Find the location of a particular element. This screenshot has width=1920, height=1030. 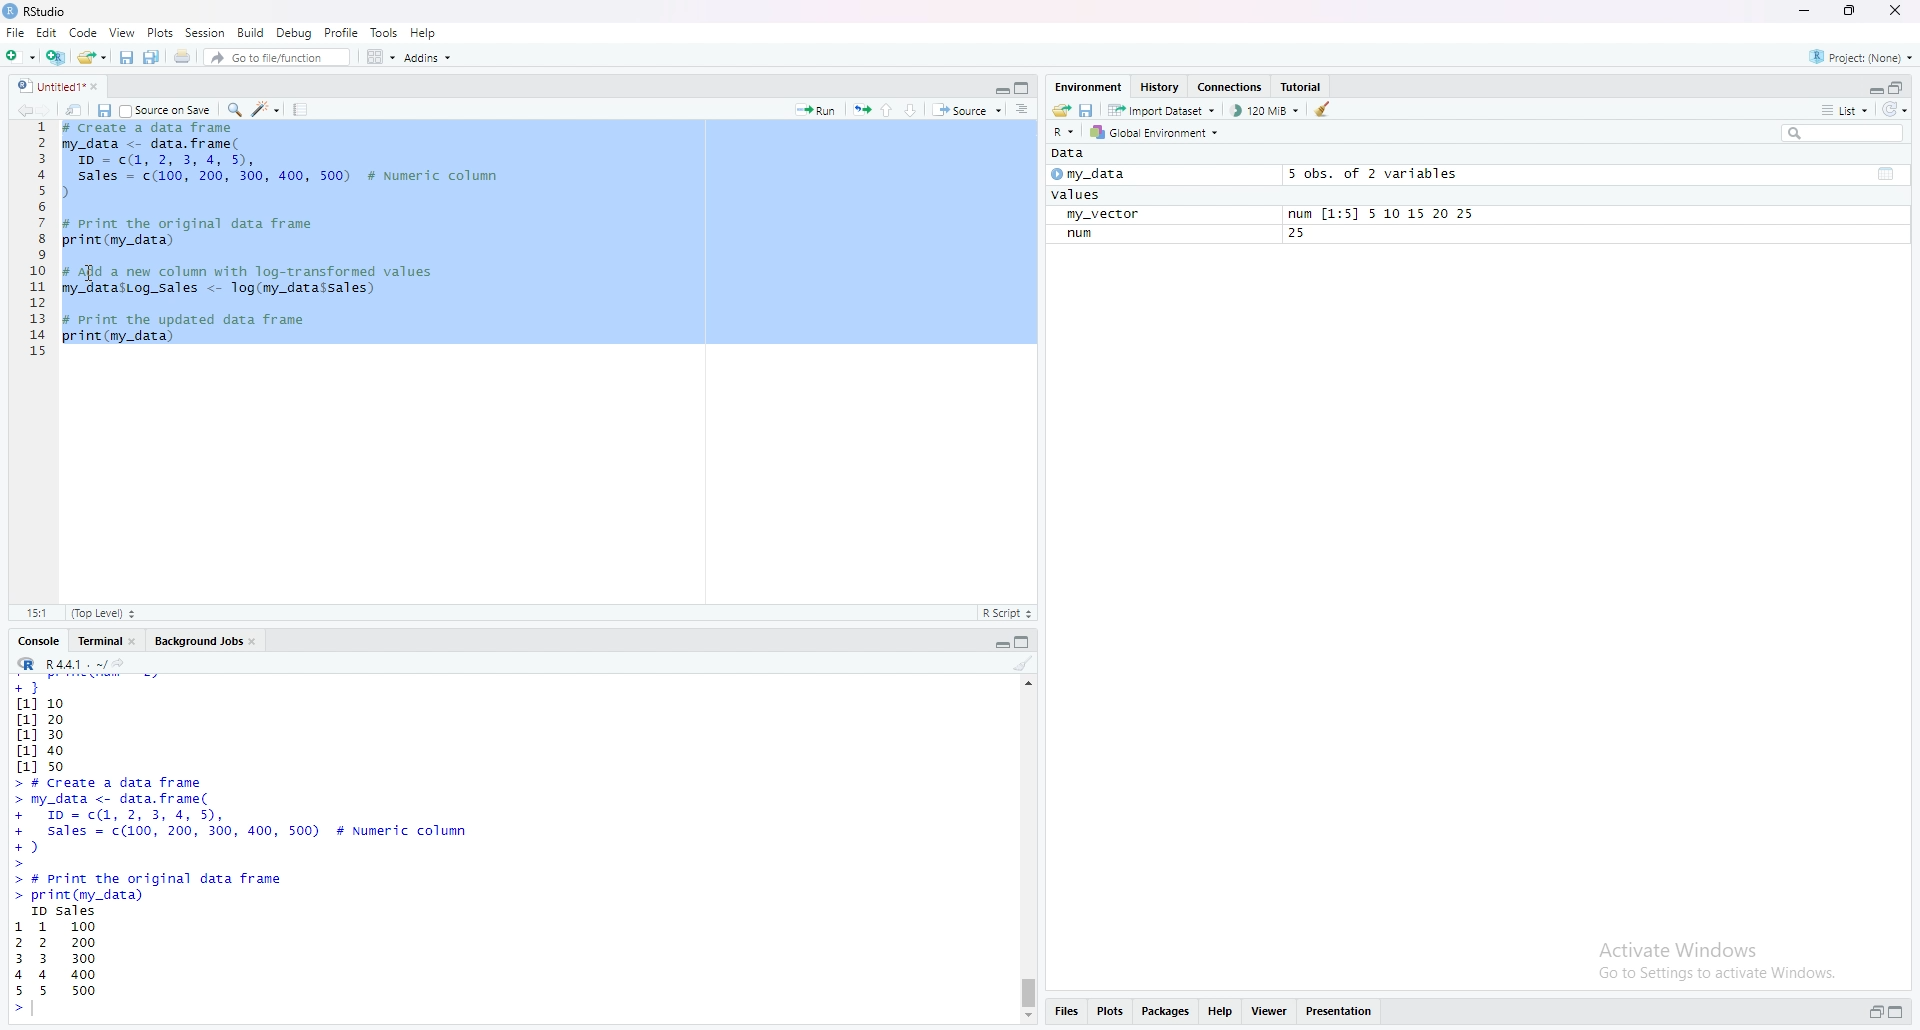

clear console is located at coordinates (1023, 666).